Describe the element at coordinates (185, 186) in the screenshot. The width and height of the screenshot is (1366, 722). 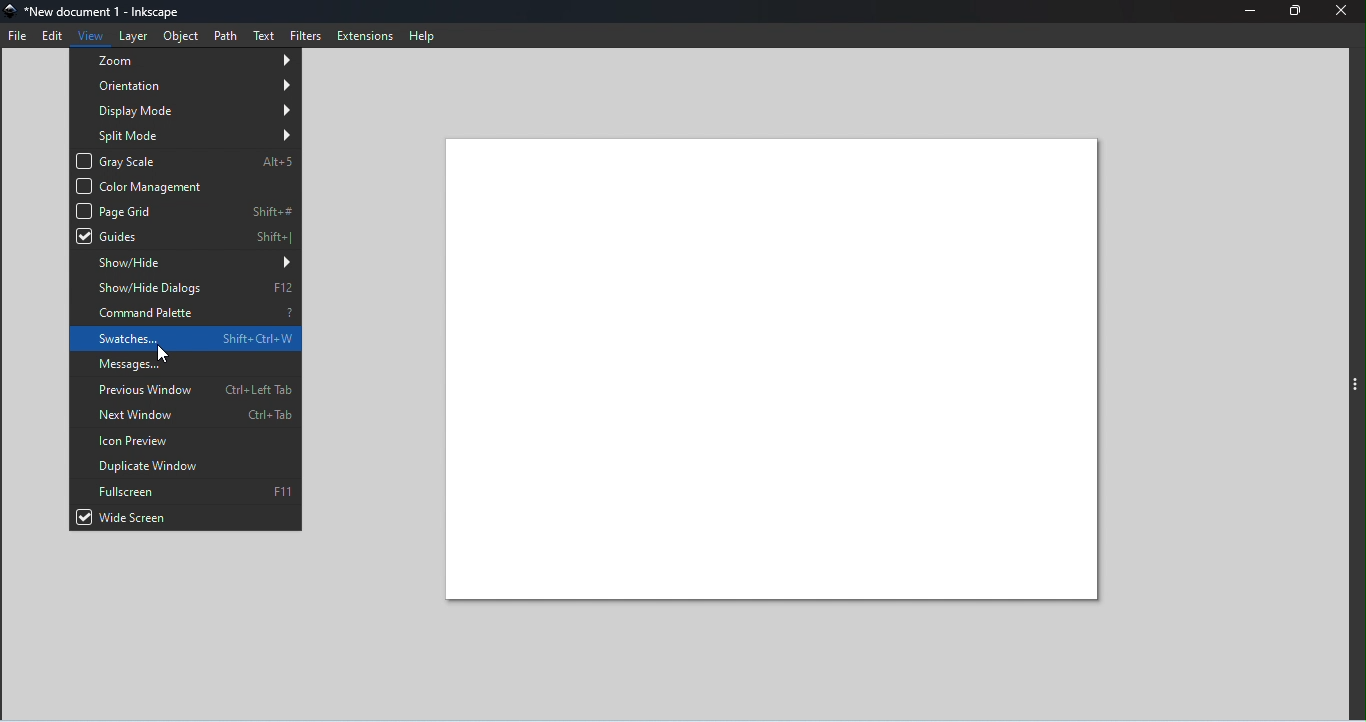
I see `Color management` at that location.